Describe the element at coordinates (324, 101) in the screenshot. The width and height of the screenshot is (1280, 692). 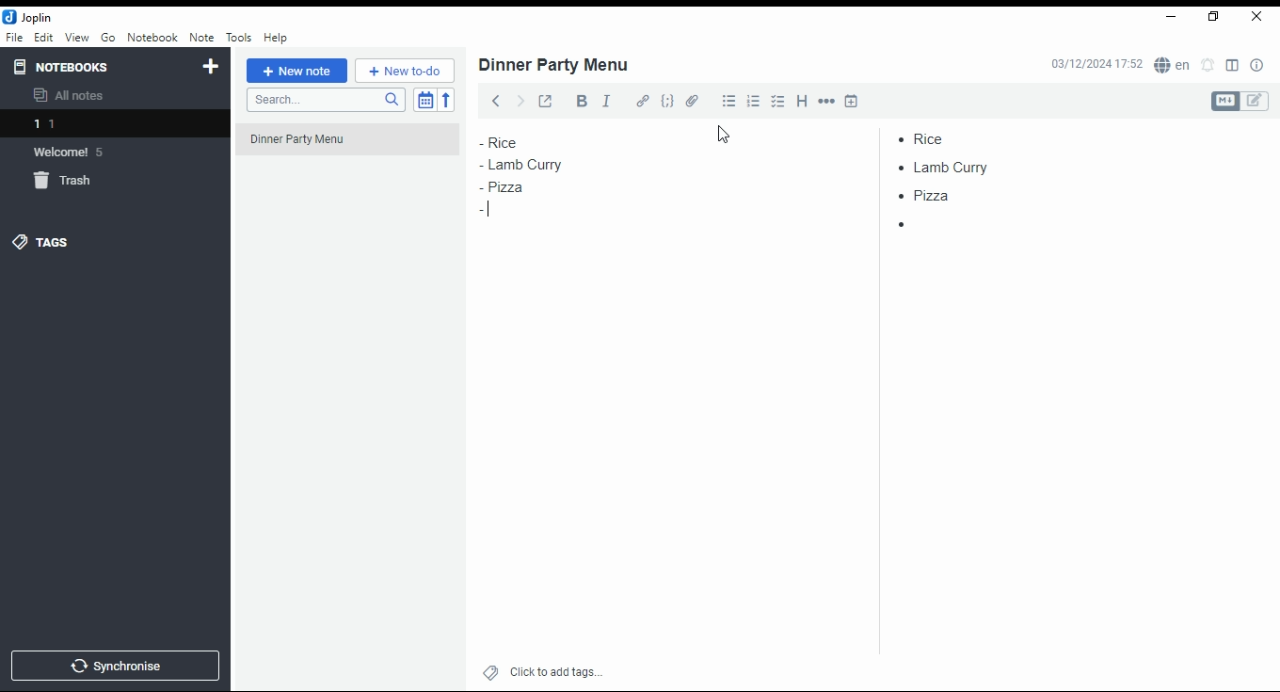
I see `search ` at that location.